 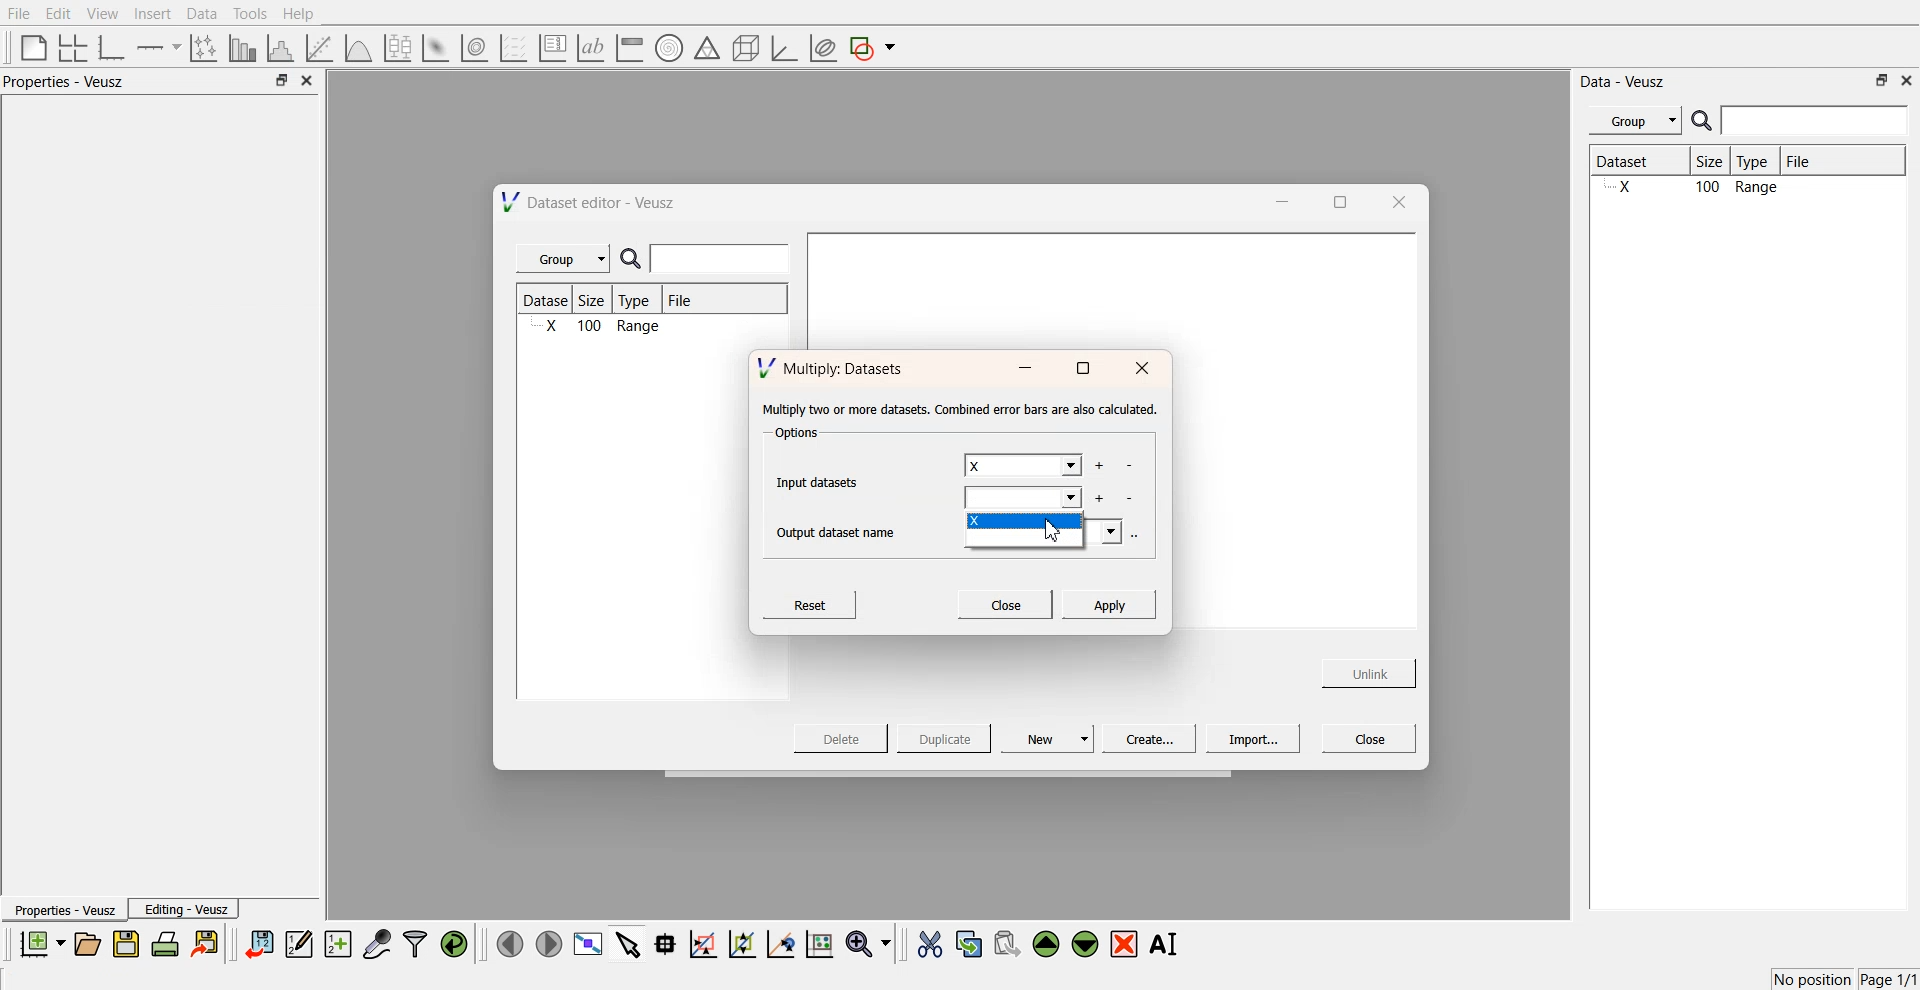 I want to click on plot a function on a graph, so click(x=358, y=46).